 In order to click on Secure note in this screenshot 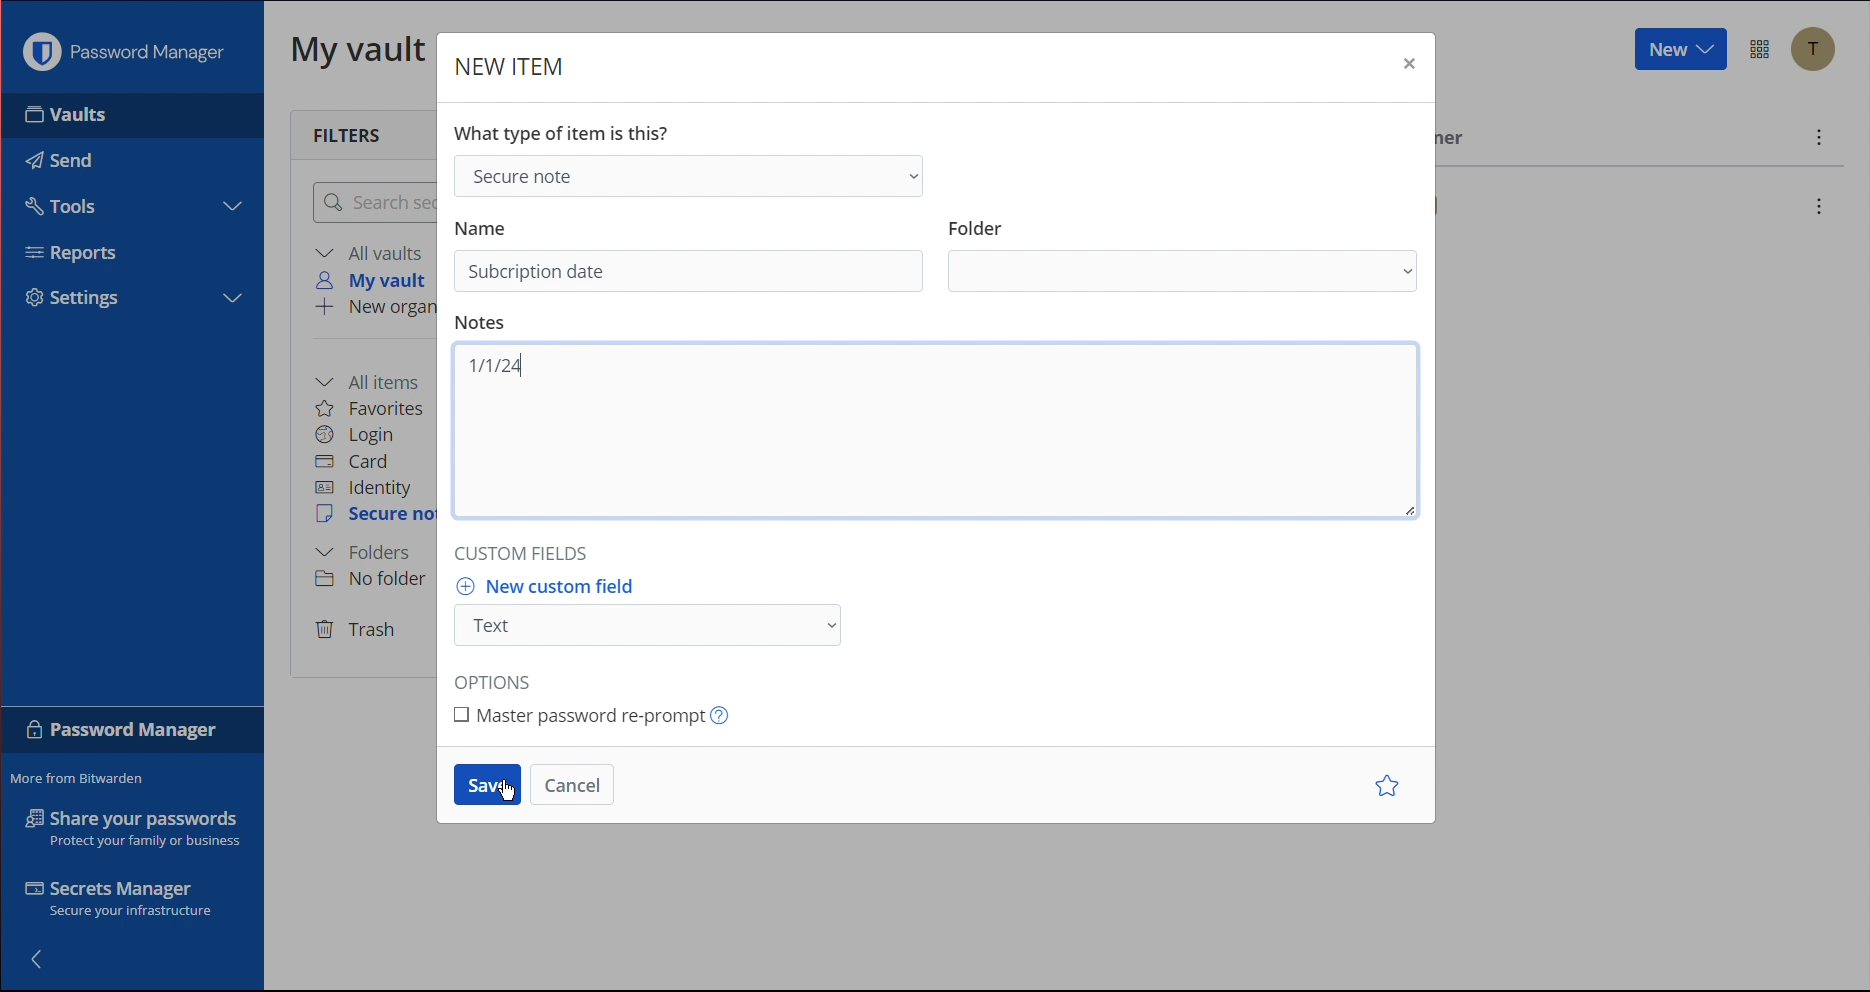, I will do `click(686, 174)`.